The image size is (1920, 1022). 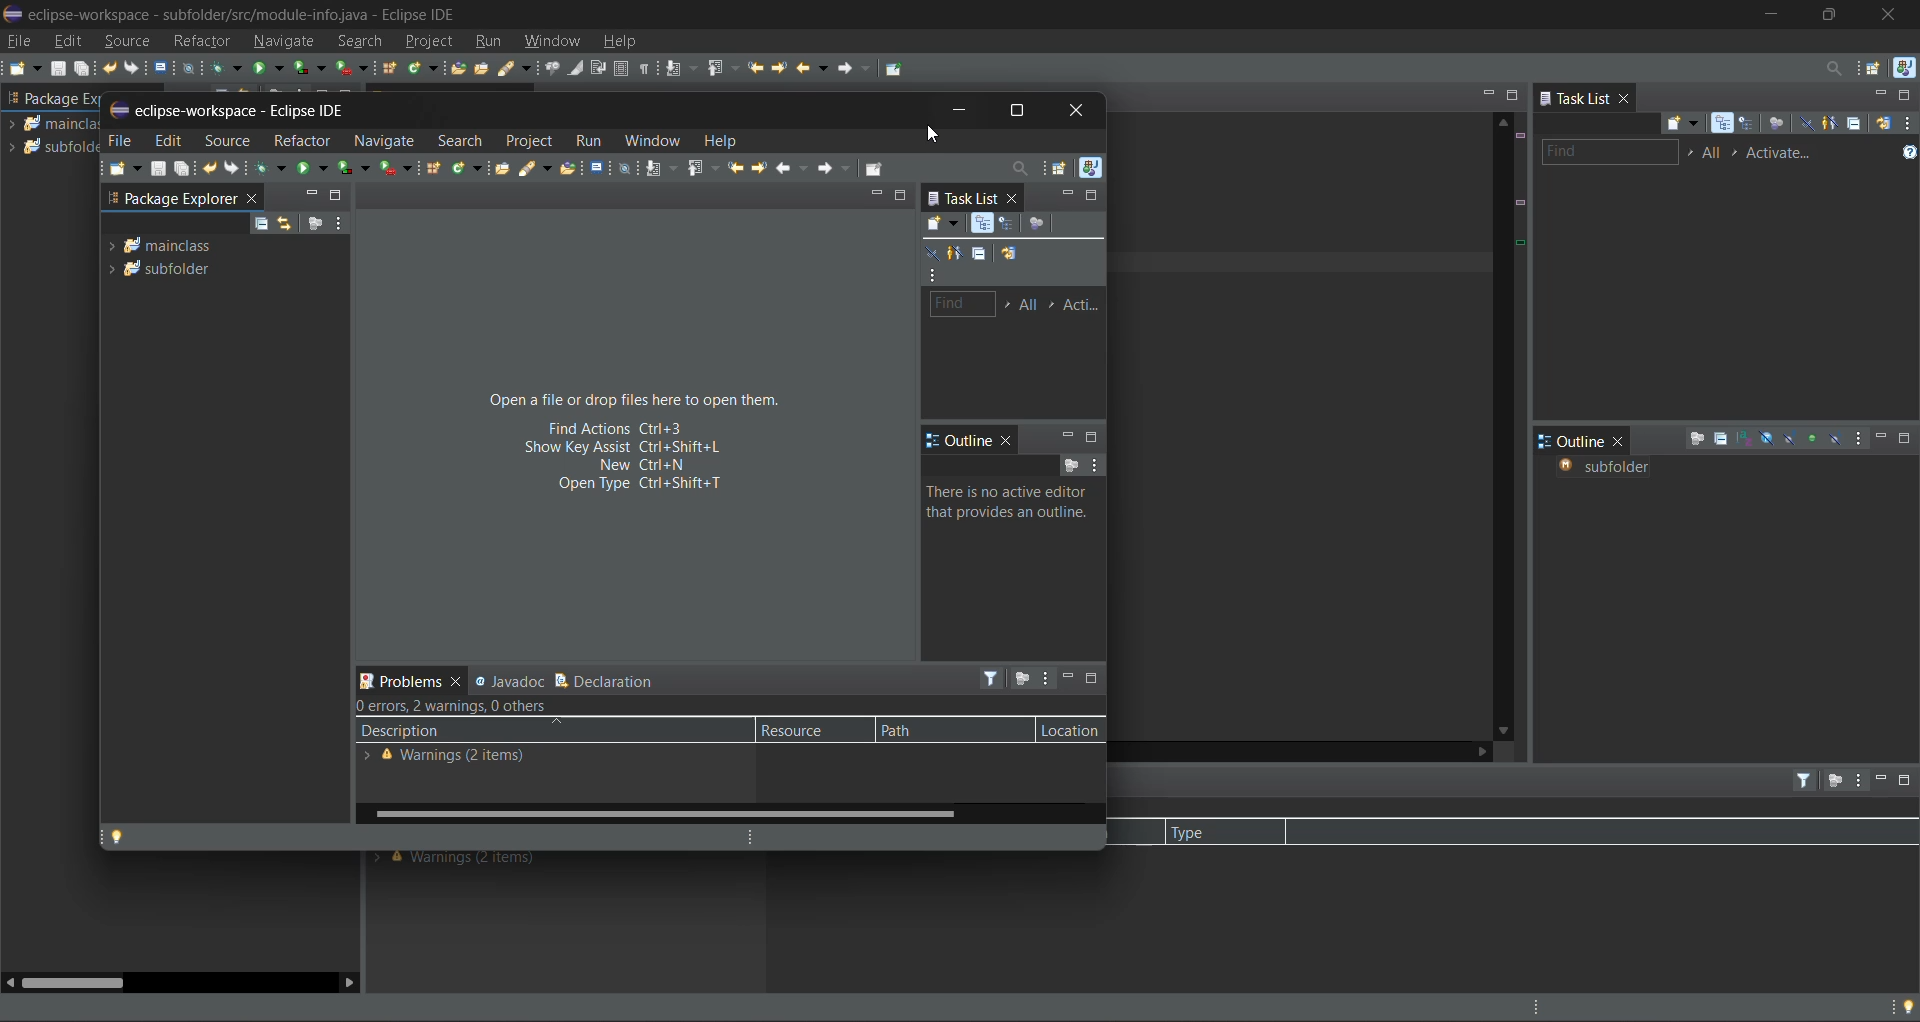 I want to click on edit, so click(x=169, y=140).